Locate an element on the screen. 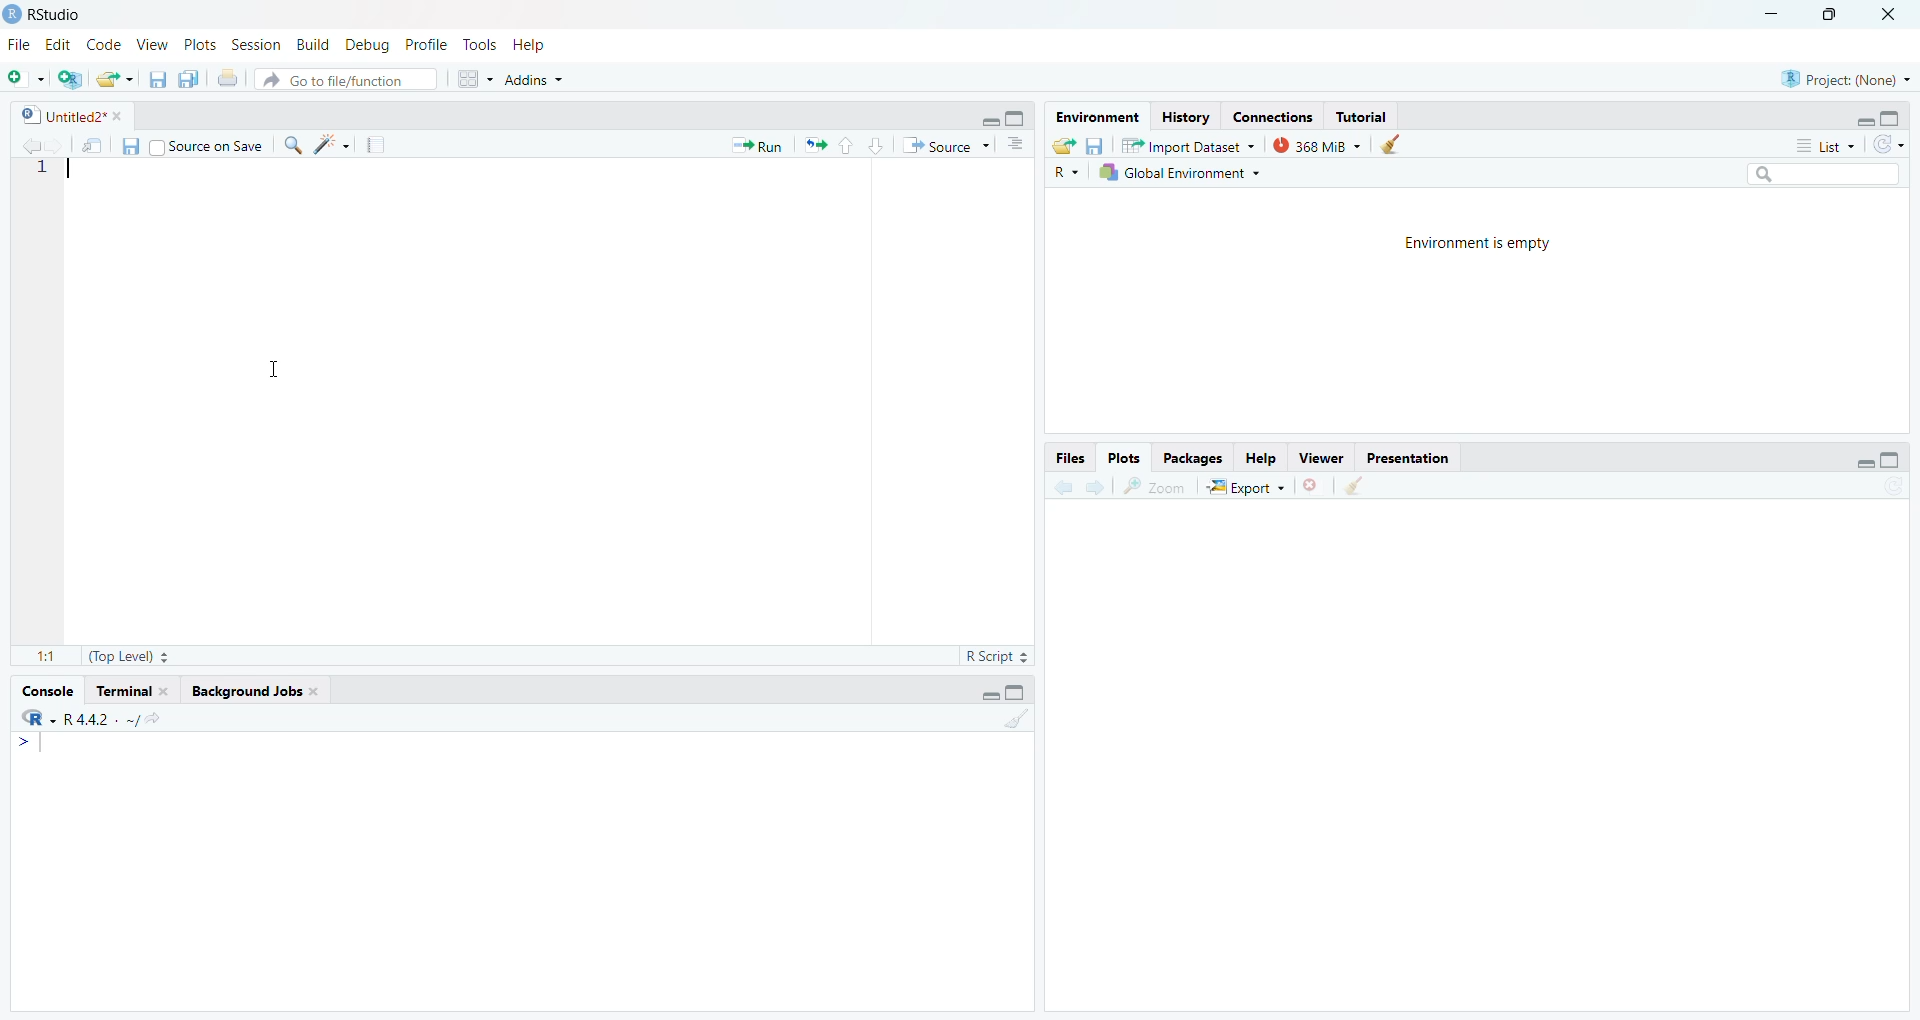 The width and height of the screenshot is (1920, 1020). 1g Profile is located at coordinates (426, 46).